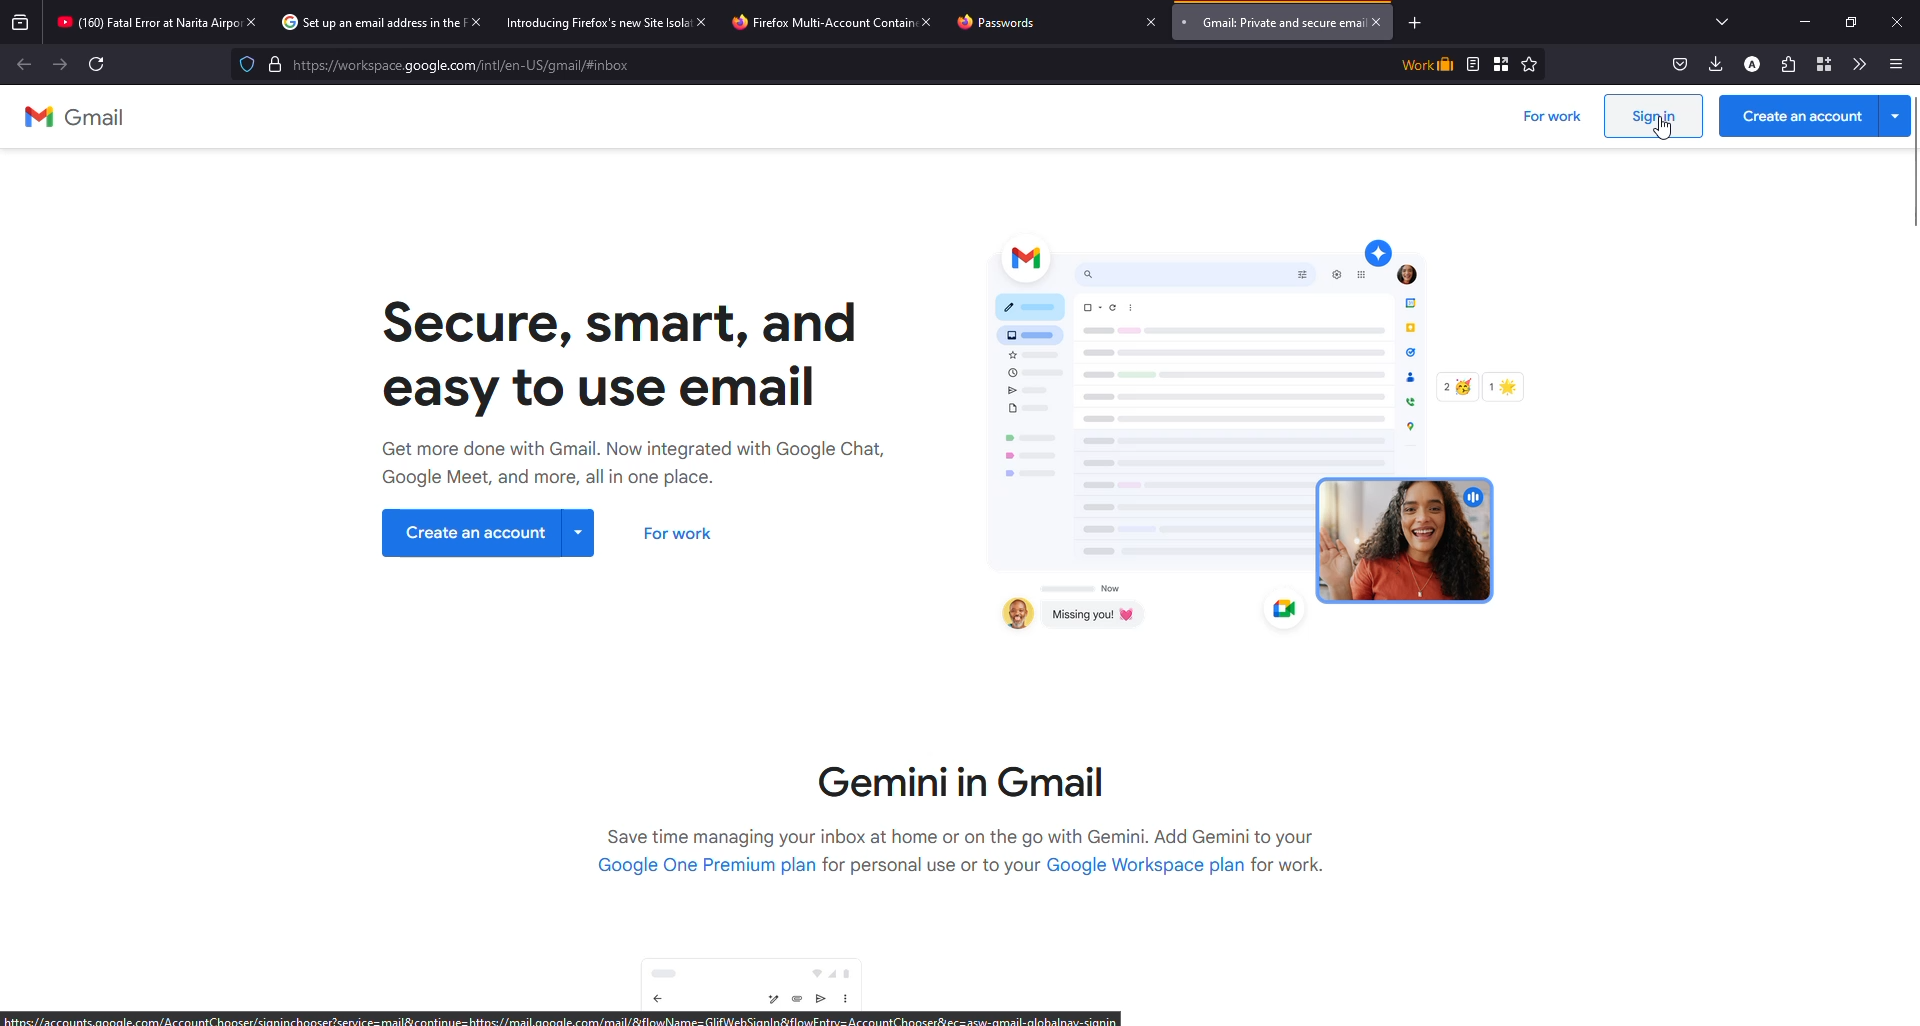 Image resolution: width=1920 pixels, height=1026 pixels. What do you see at coordinates (768, 1000) in the screenshot?
I see `Write message` at bounding box center [768, 1000].